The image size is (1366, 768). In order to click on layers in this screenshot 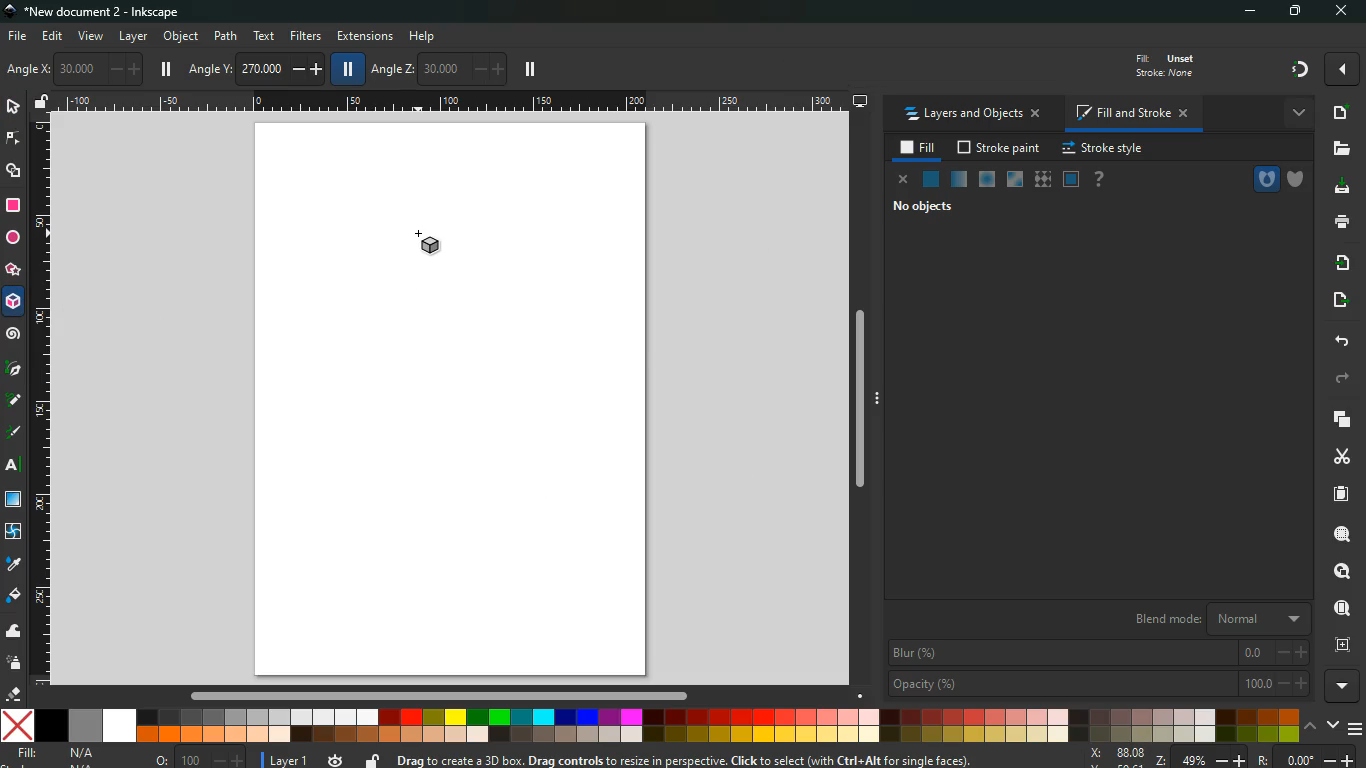, I will do `click(1336, 418)`.